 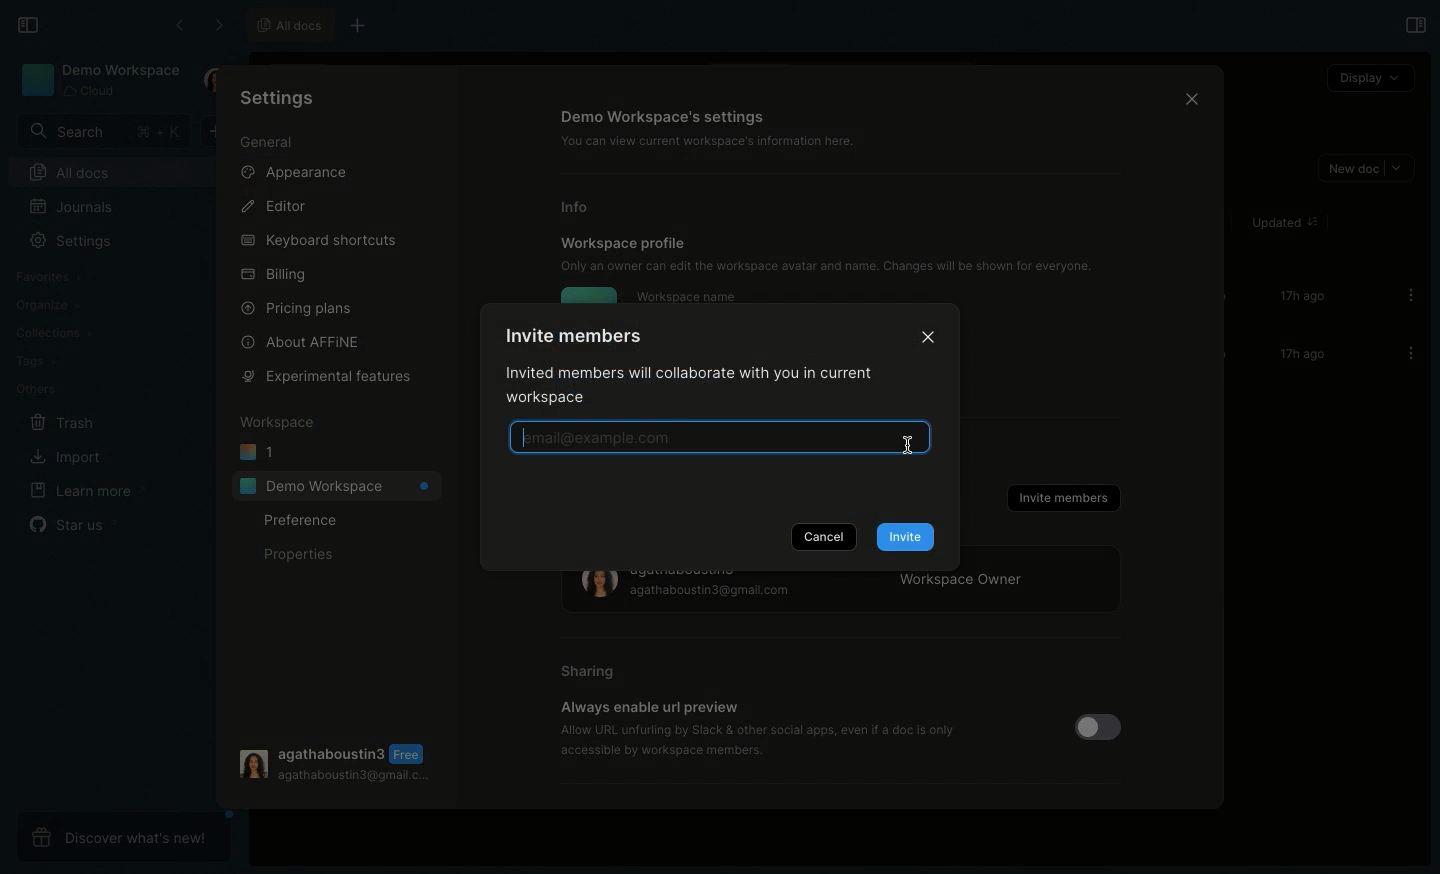 I want to click on User, so click(x=335, y=762).